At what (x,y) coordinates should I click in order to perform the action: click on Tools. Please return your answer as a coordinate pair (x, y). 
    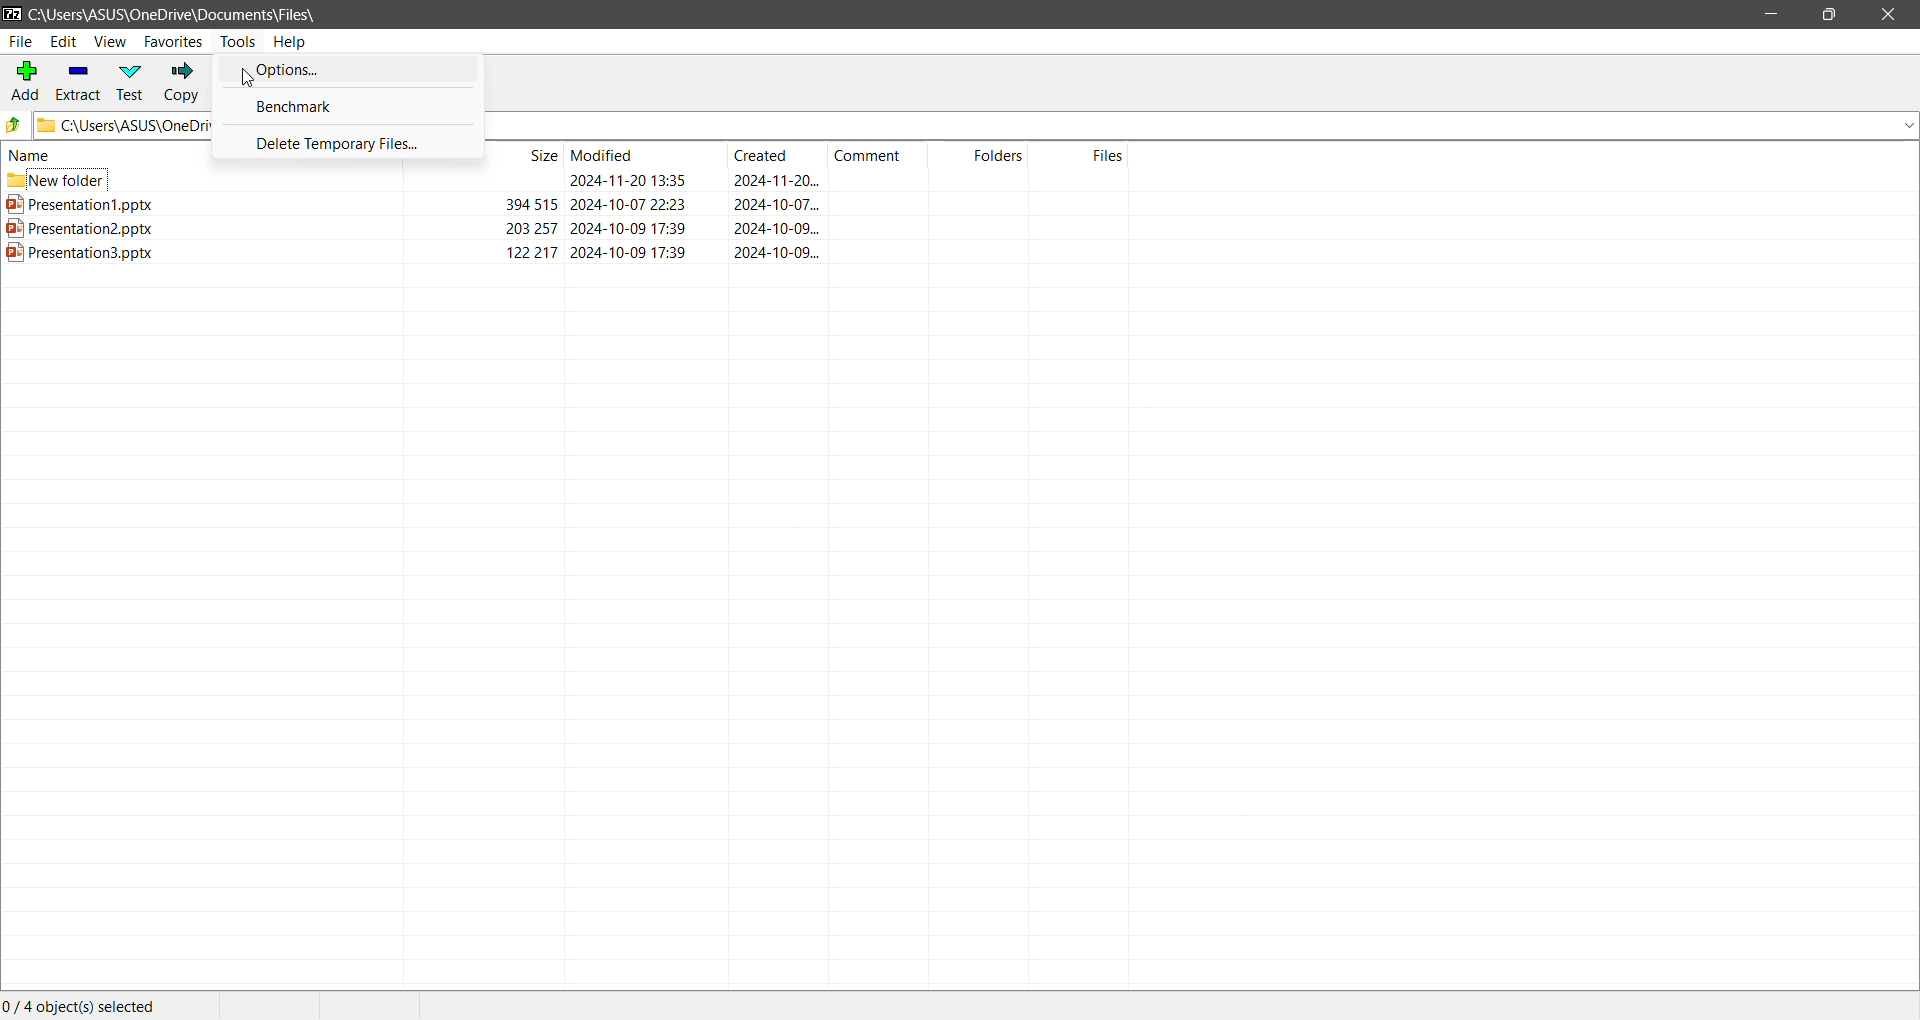
    Looking at the image, I should click on (238, 41).